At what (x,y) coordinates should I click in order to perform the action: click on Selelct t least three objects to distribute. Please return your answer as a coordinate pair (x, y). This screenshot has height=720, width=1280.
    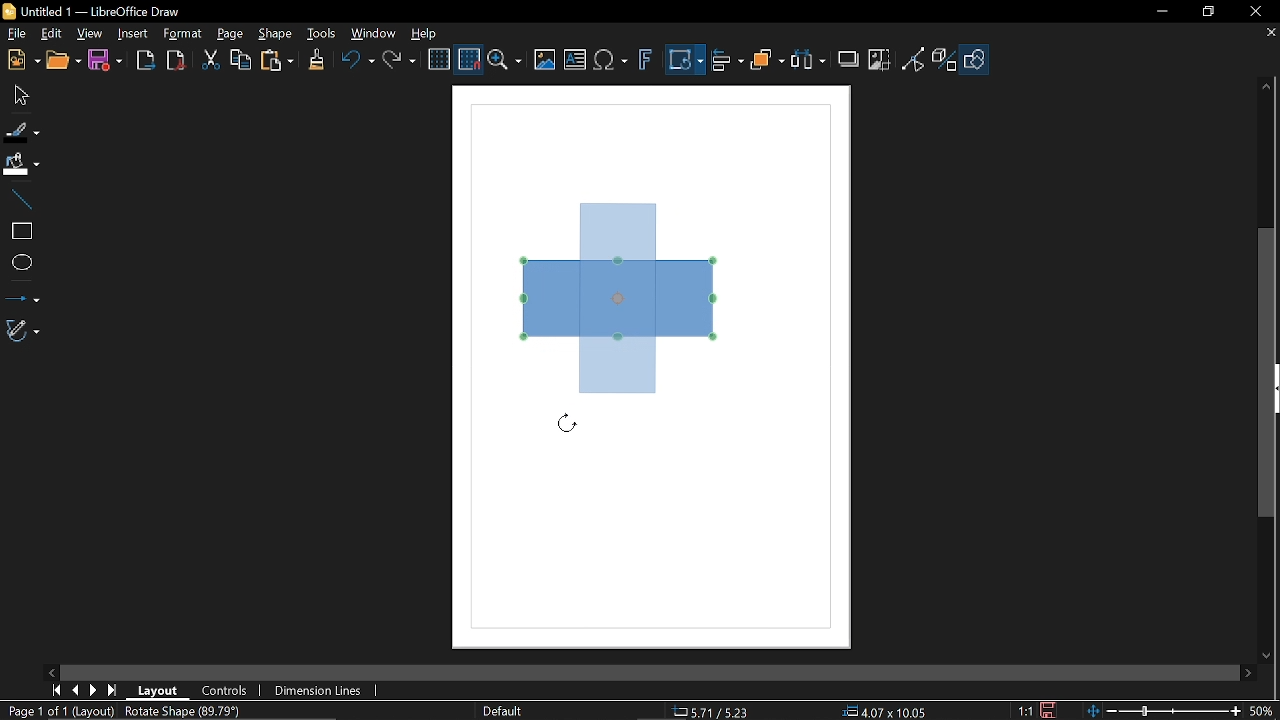
    Looking at the image, I should click on (808, 61).